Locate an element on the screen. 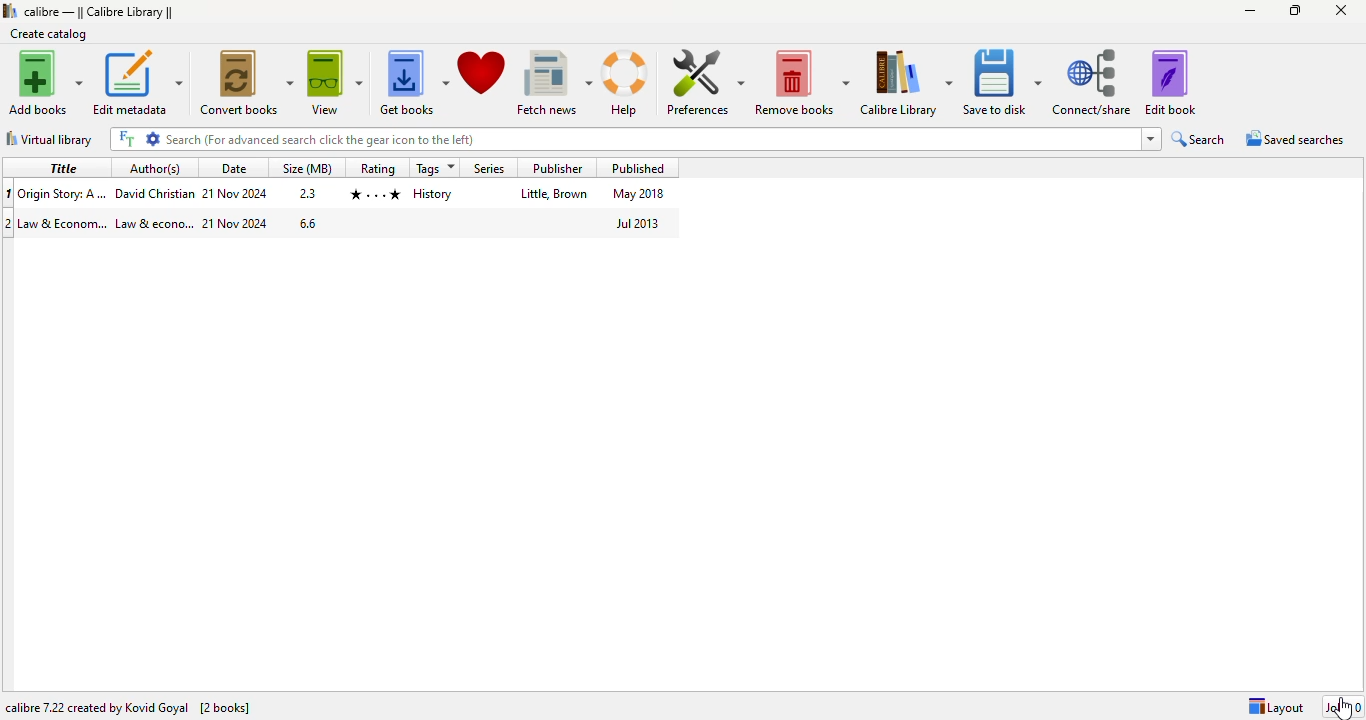 This screenshot has width=1366, height=720. saved searches is located at coordinates (1296, 138).